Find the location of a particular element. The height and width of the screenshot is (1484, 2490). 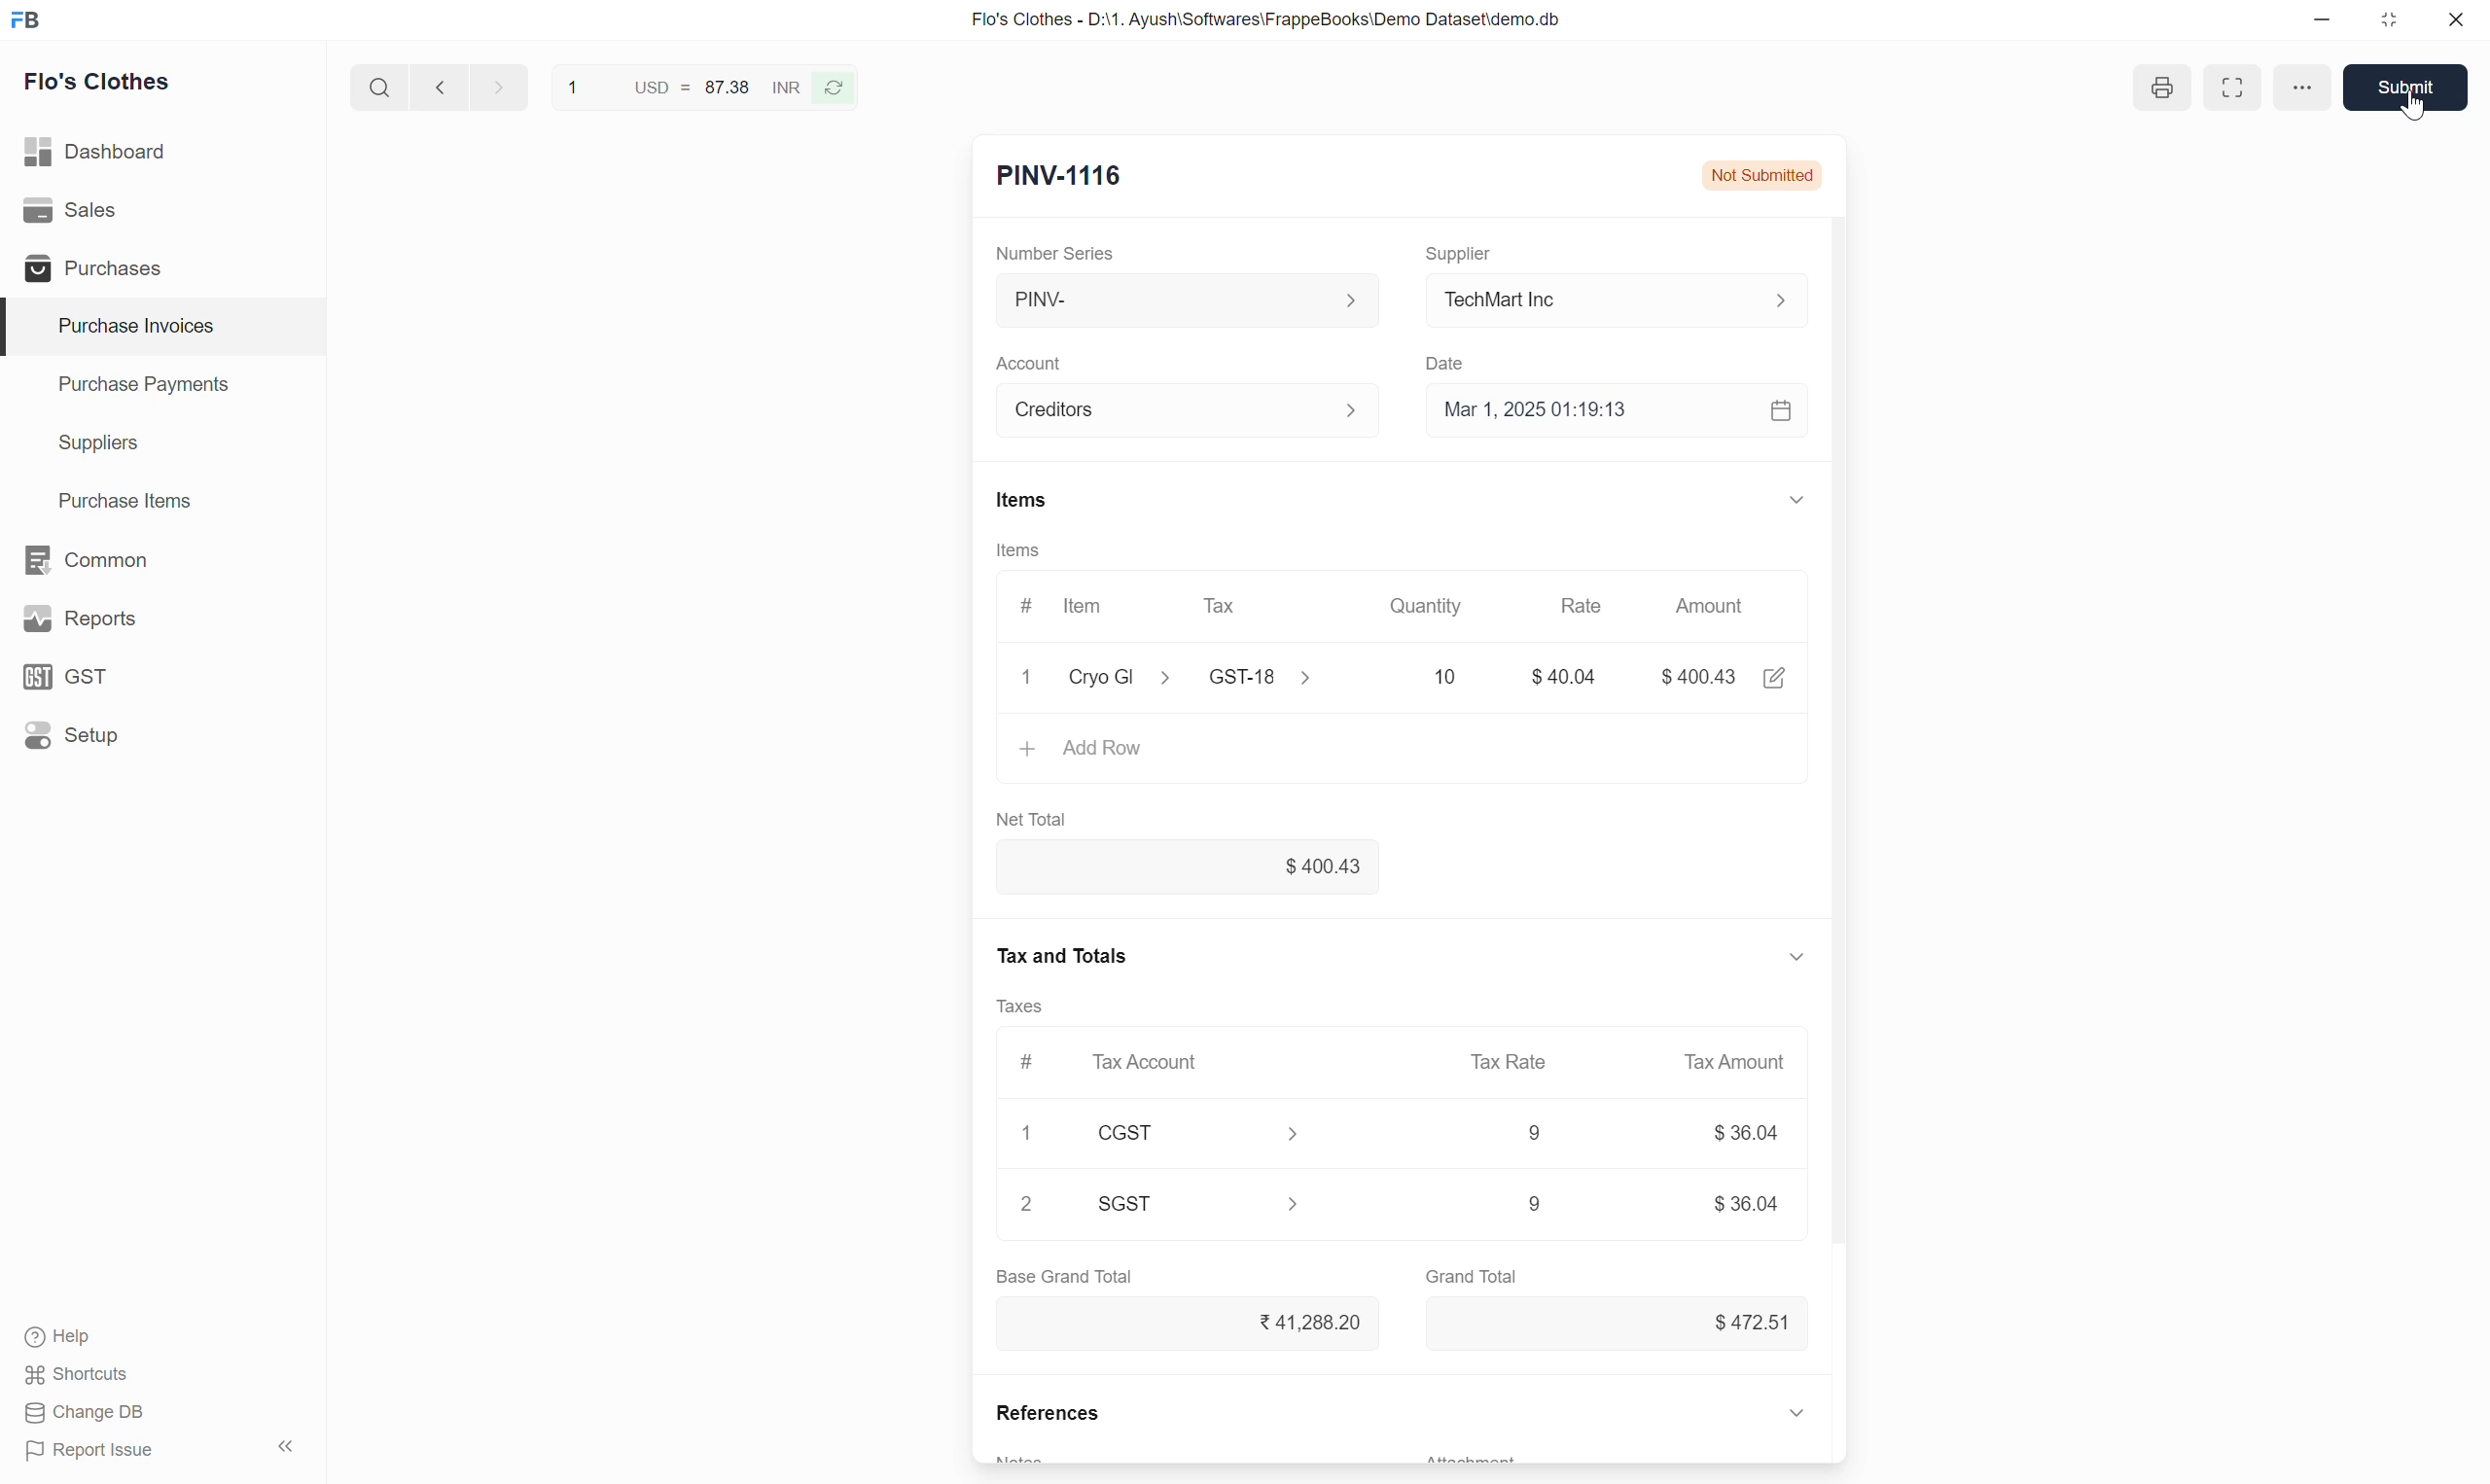

$40.04 is located at coordinates (1189, 868).